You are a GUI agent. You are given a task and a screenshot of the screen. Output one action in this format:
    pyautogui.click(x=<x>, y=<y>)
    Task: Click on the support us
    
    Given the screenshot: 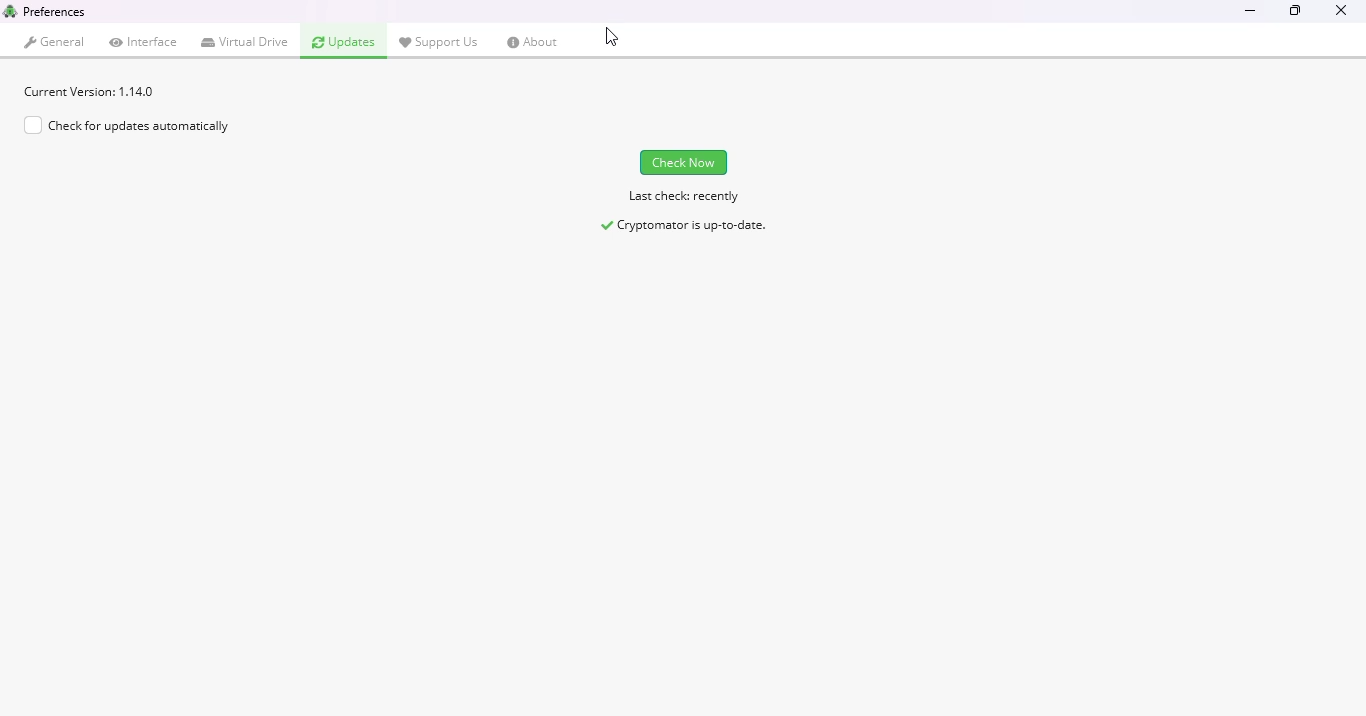 What is the action you would take?
    pyautogui.click(x=439, y=41)
    